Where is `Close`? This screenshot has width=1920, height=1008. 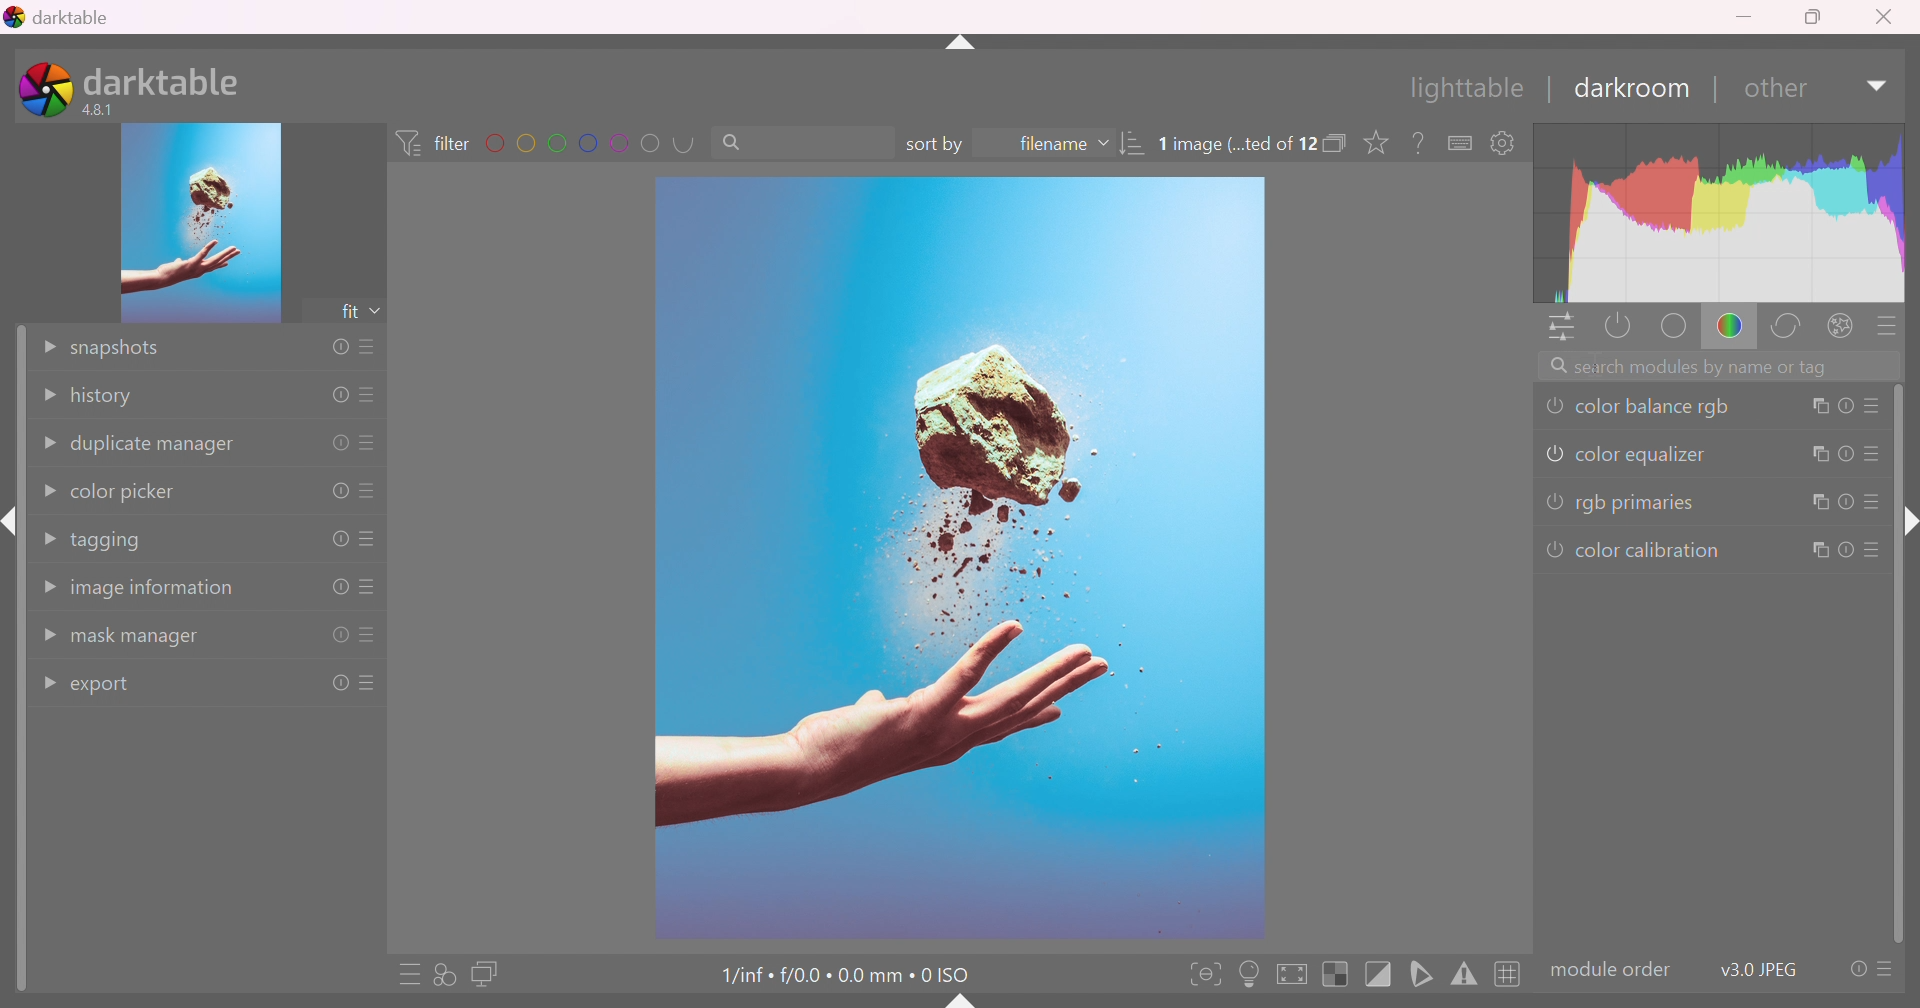 Close is located at coordinates (1888, 18).